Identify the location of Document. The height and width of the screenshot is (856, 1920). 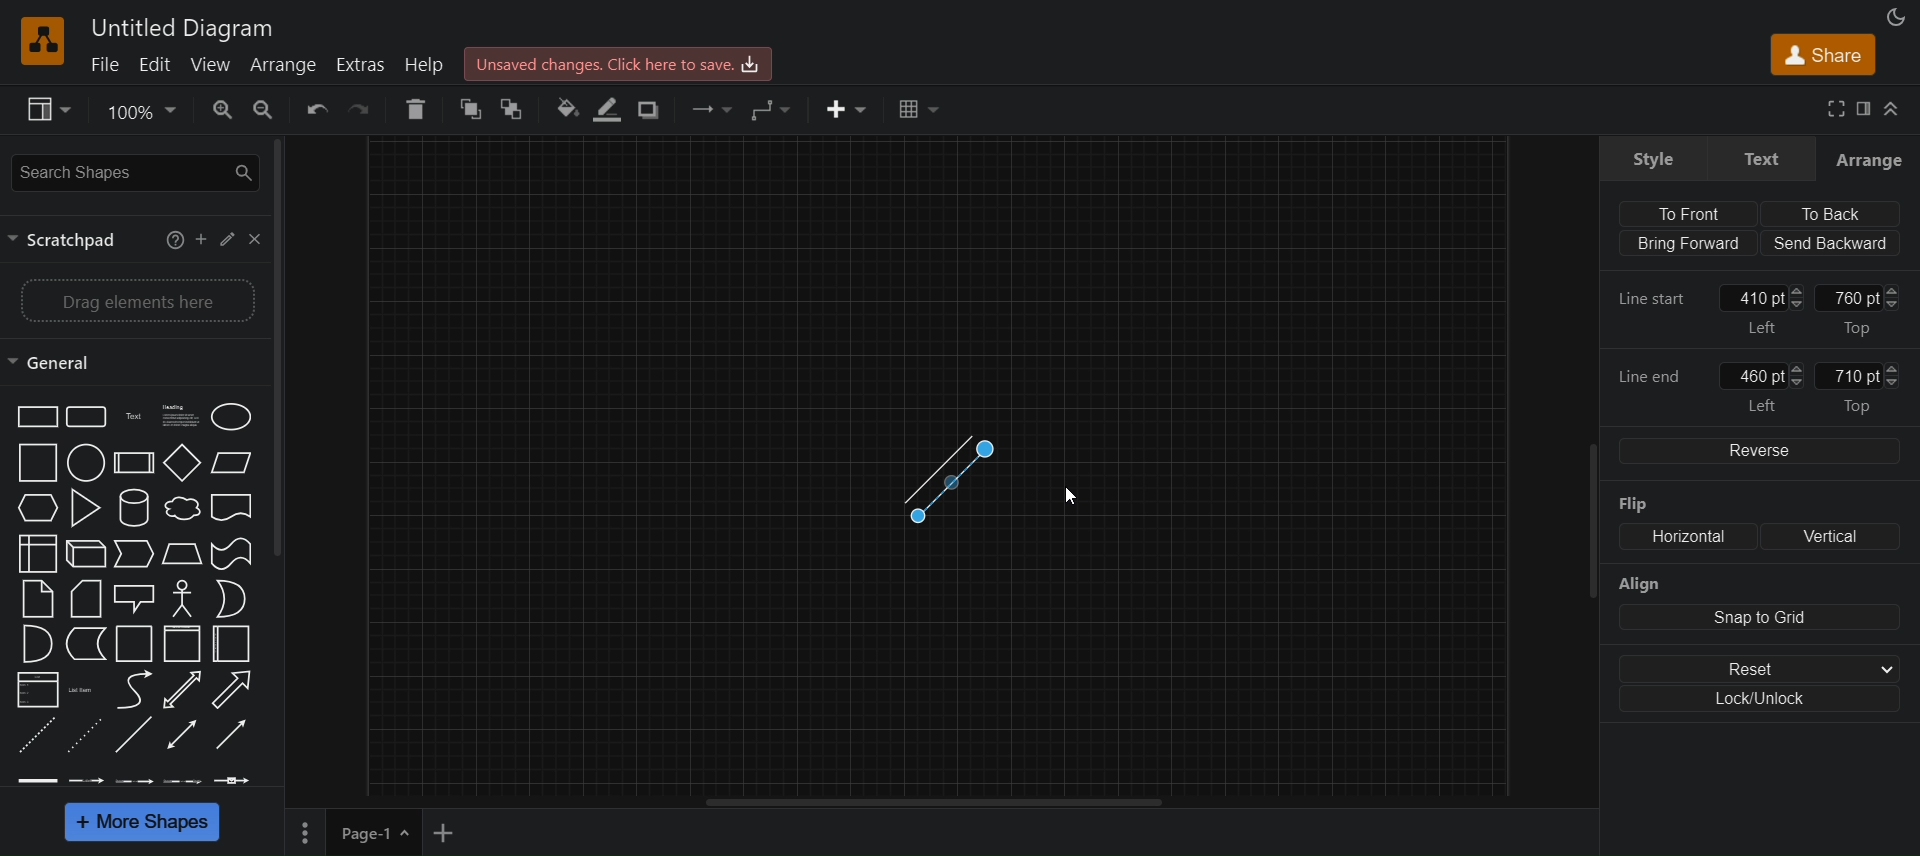
(234, 509).